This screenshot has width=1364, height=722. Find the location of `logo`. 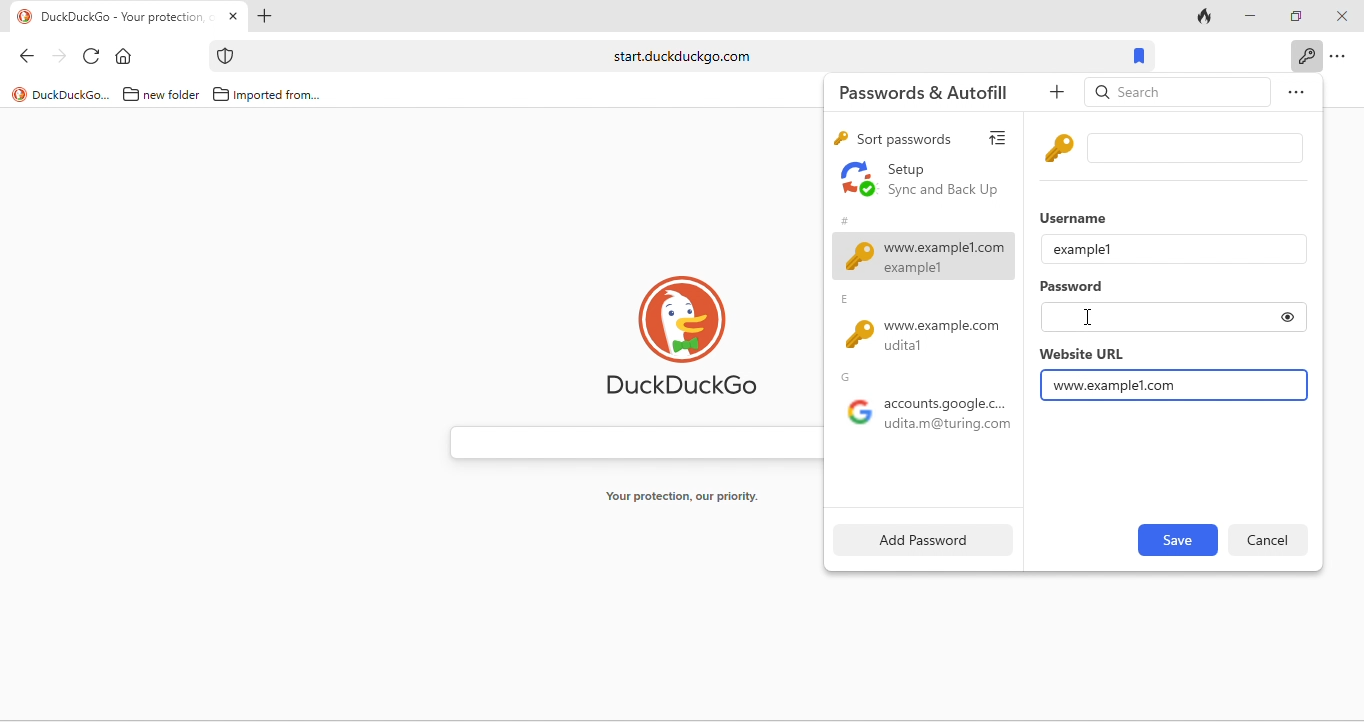

logo is located at coordinates (19, 94).